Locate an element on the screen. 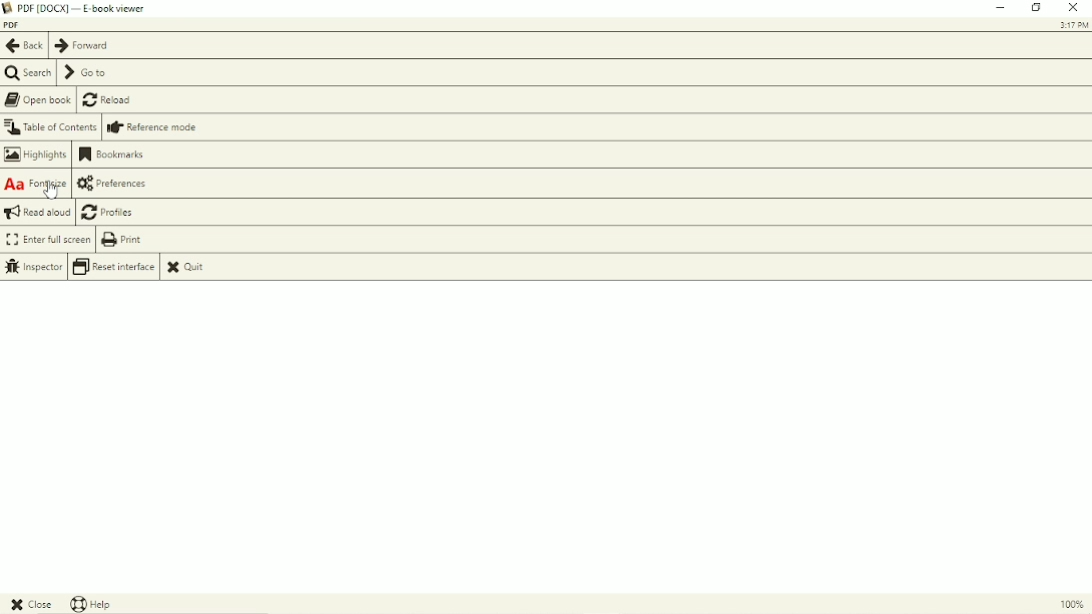  Profiles is located at coordinates (116, 212).